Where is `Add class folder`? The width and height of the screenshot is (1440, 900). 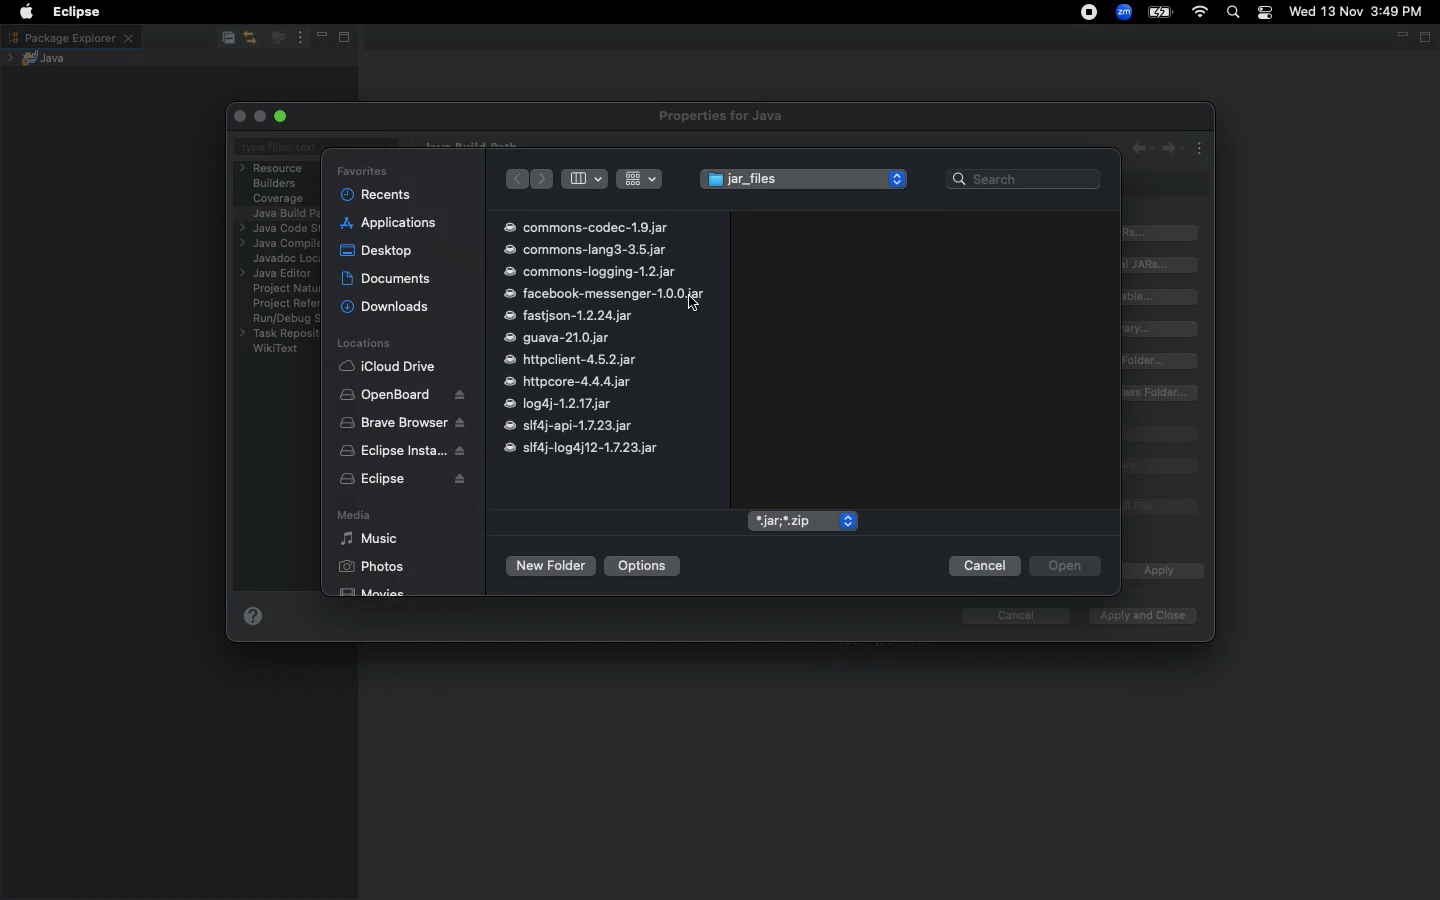 Add class folder is located at coordinates (1162, 361).